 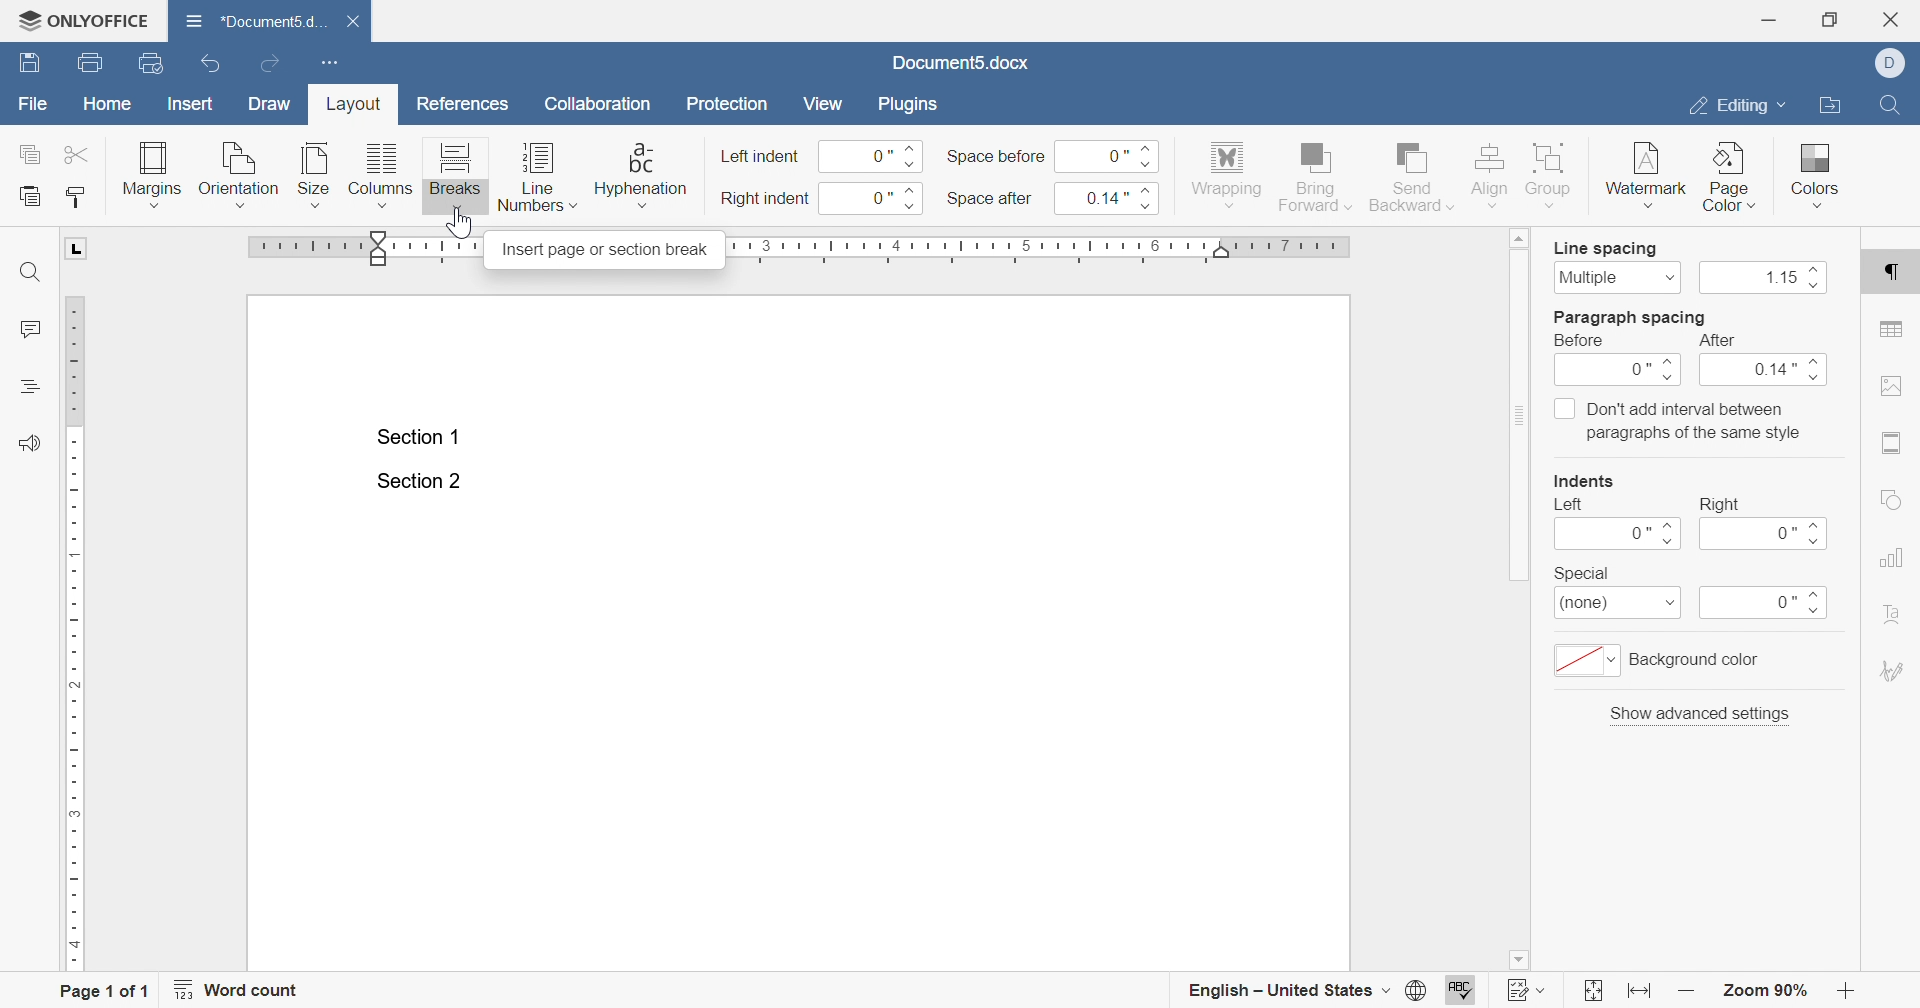 I want to click on after, so click(x=1715, y=341).